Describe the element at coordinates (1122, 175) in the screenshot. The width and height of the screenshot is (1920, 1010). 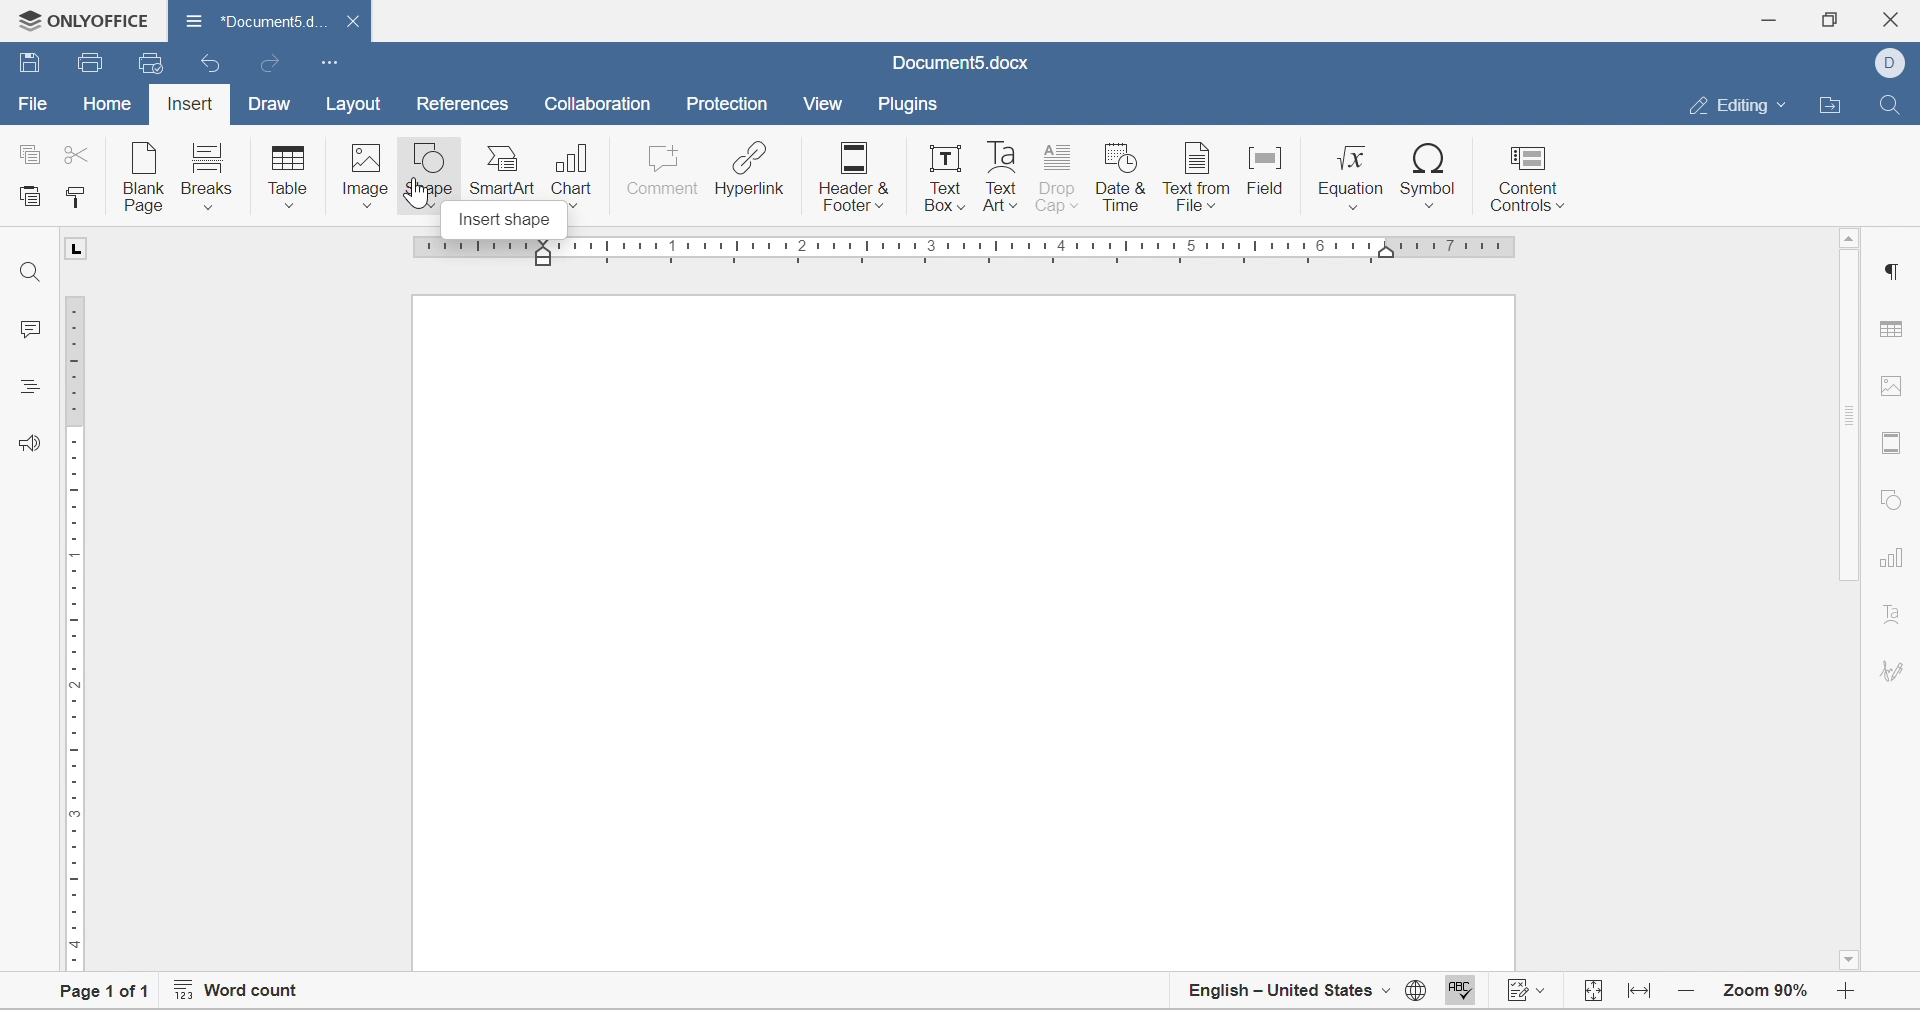
I see `date & time` at that location.